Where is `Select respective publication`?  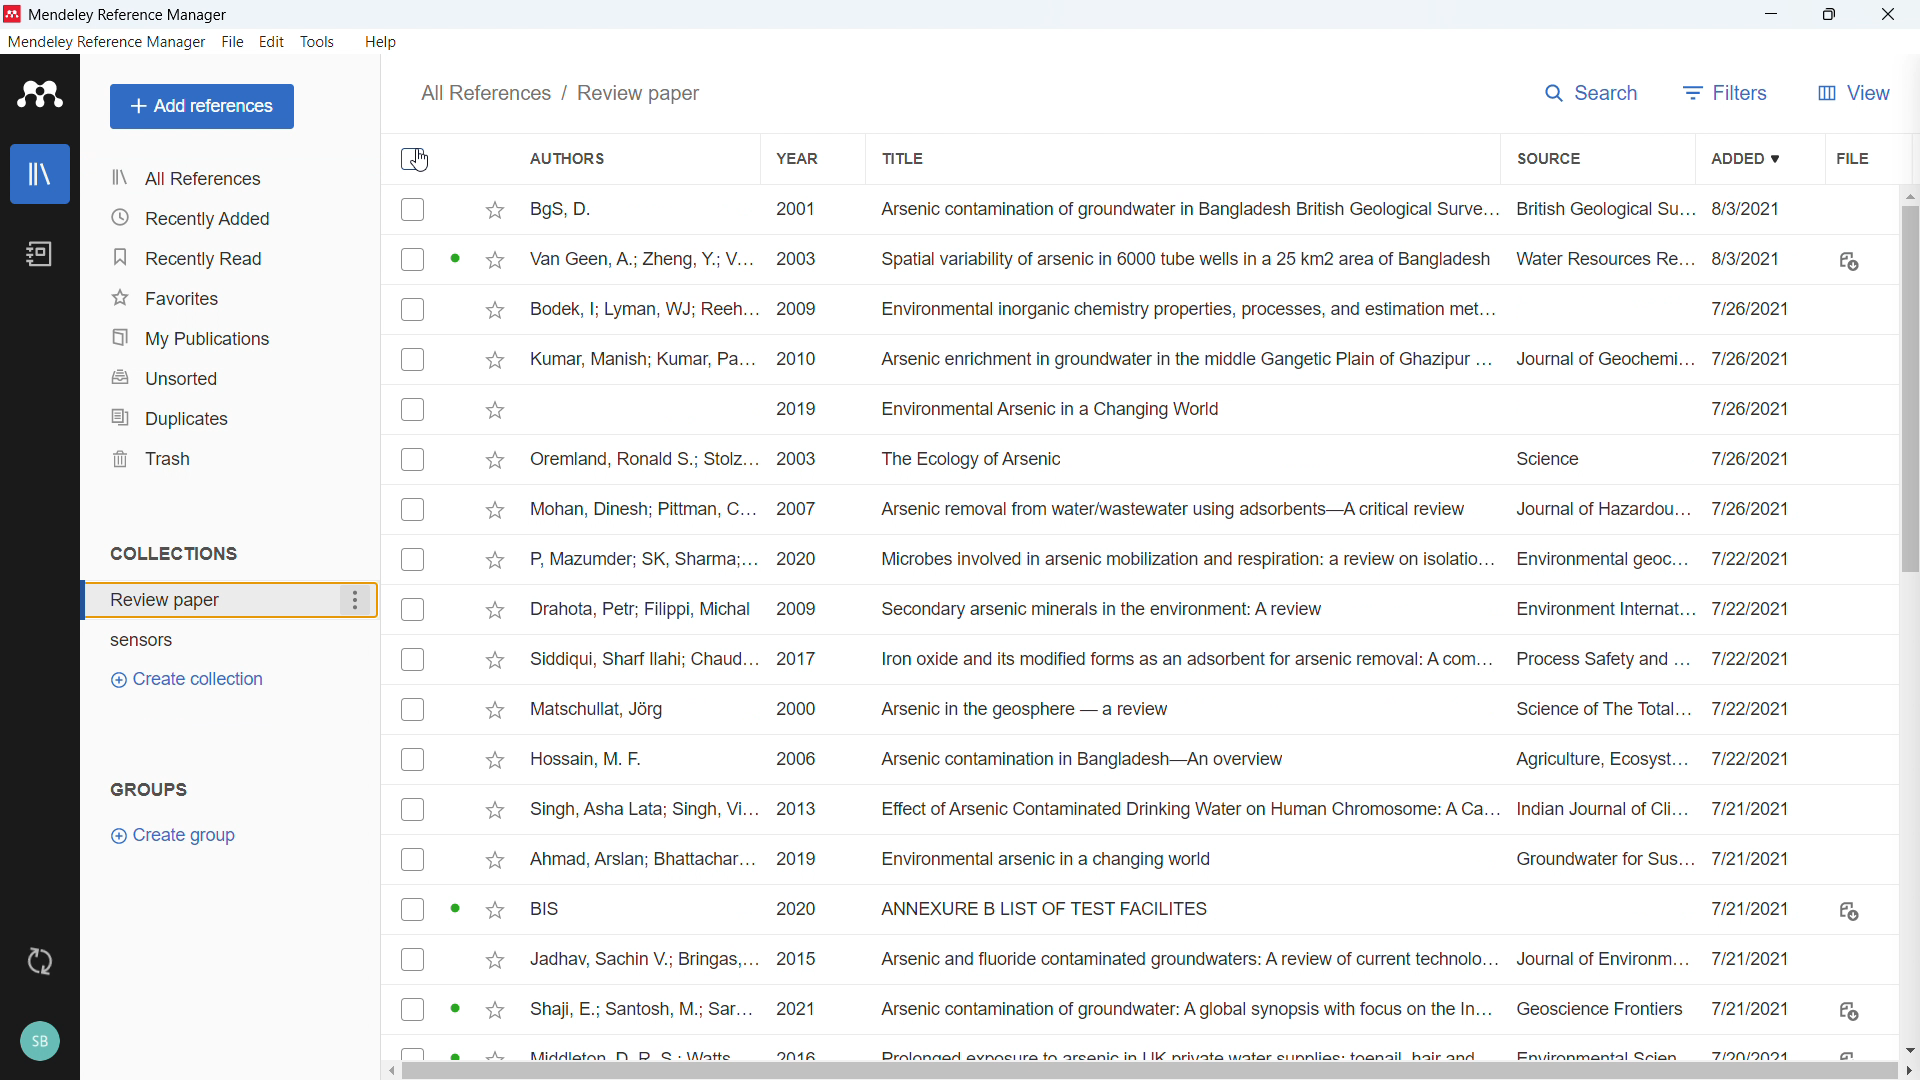
Select respective publication is located at coordinates (413, 209).